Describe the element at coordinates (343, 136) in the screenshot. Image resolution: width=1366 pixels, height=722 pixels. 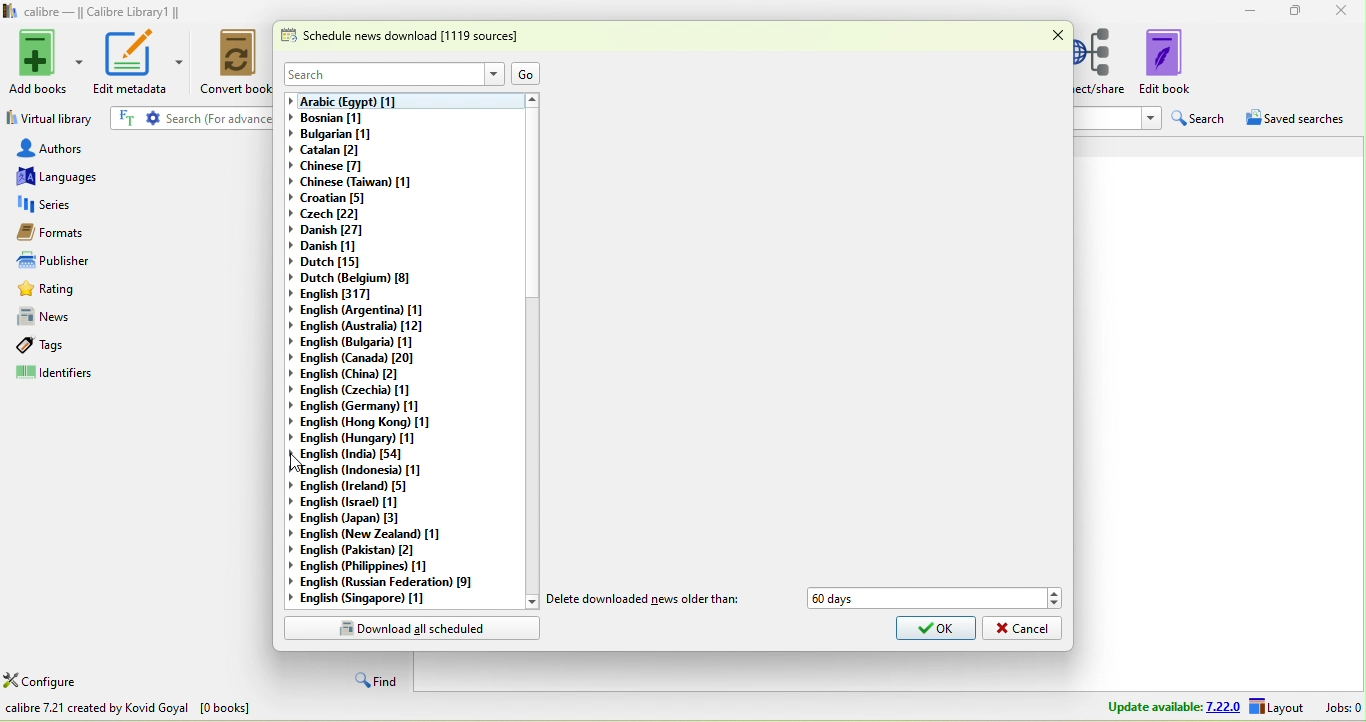
I see `bulgarian [1]` at that location.